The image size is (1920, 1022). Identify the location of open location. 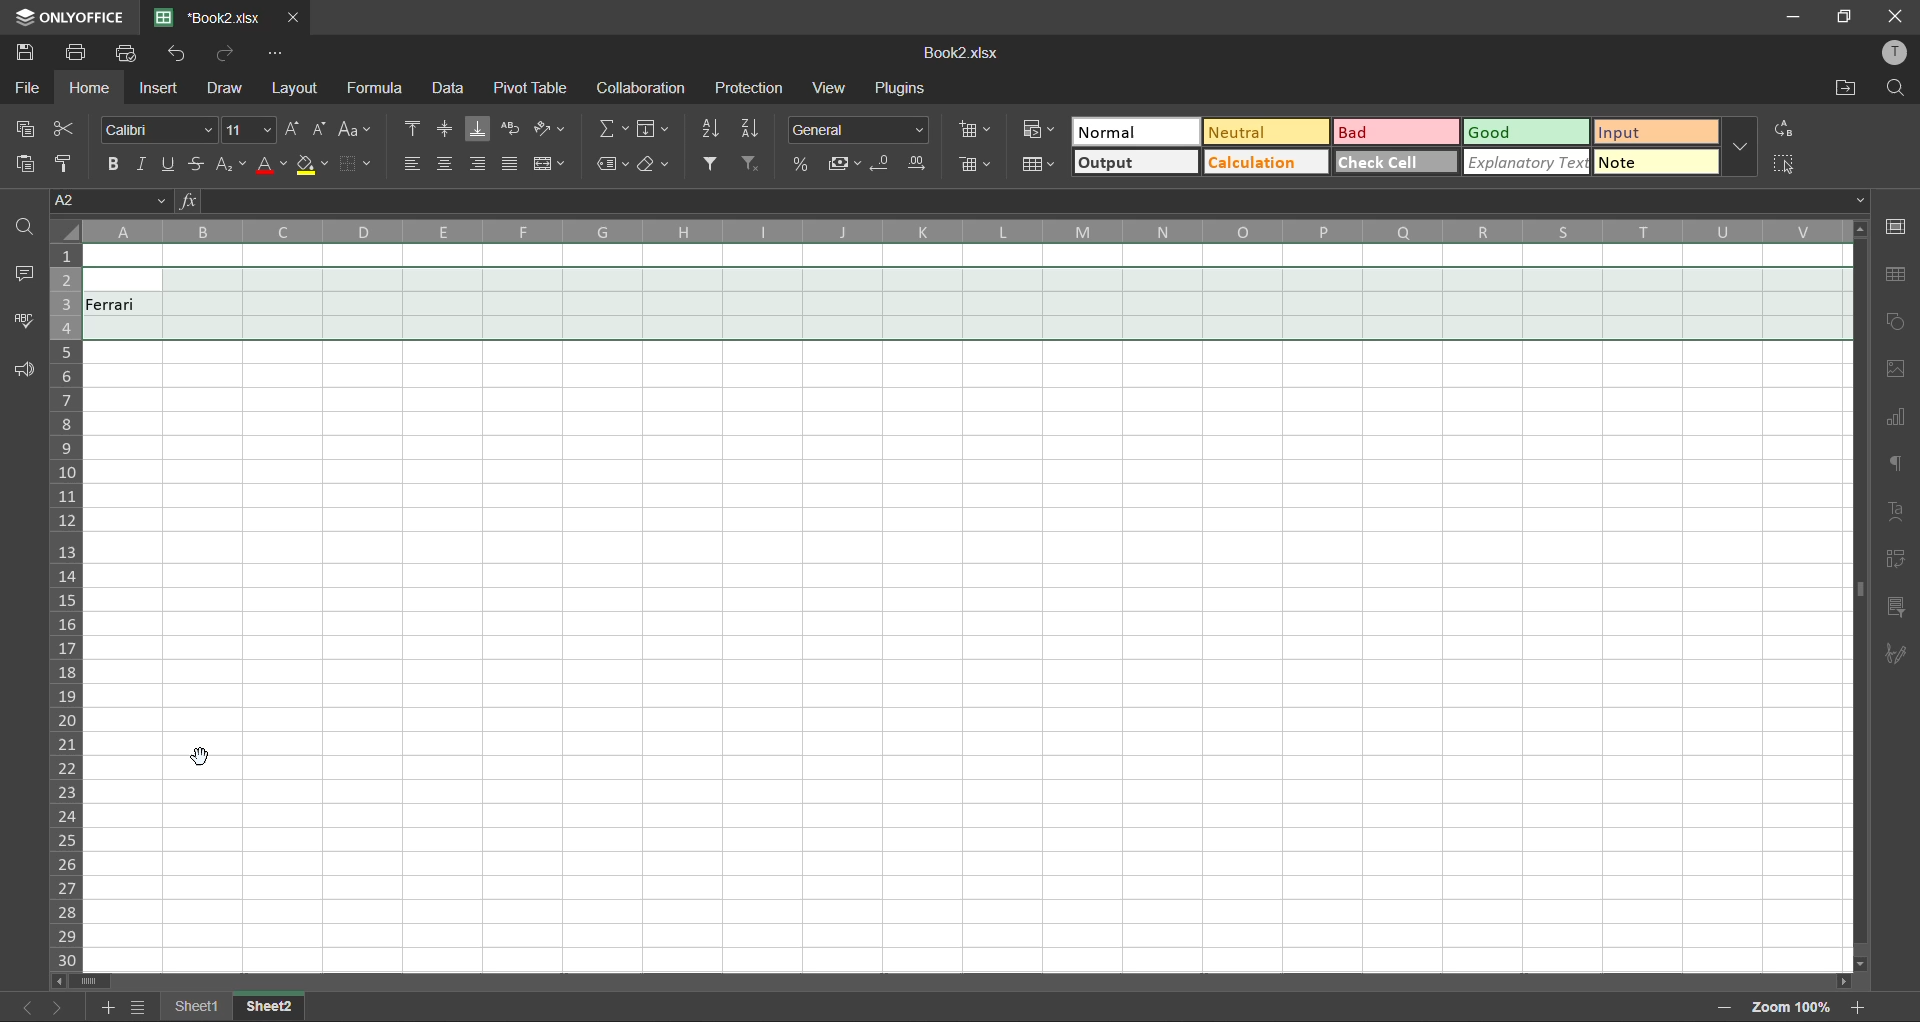
(1844, 88).